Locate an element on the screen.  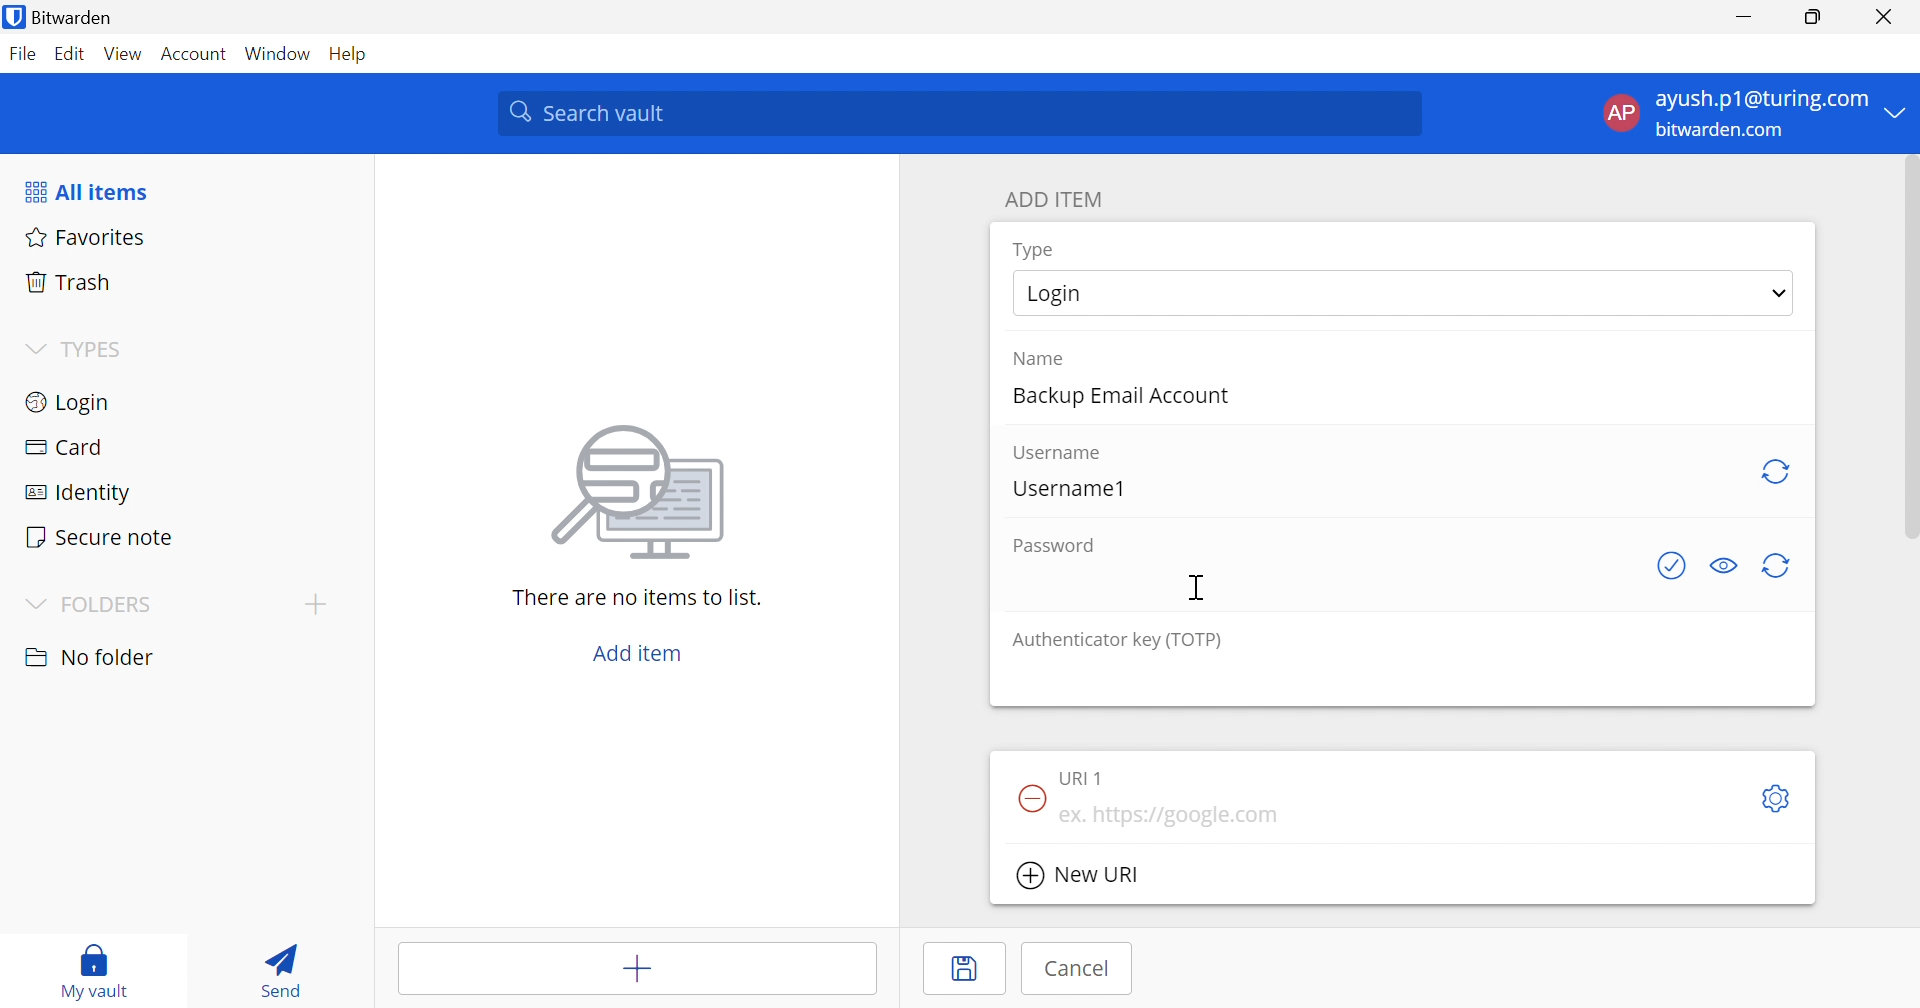
There are no items to list. is located at coordinates (637, 597).